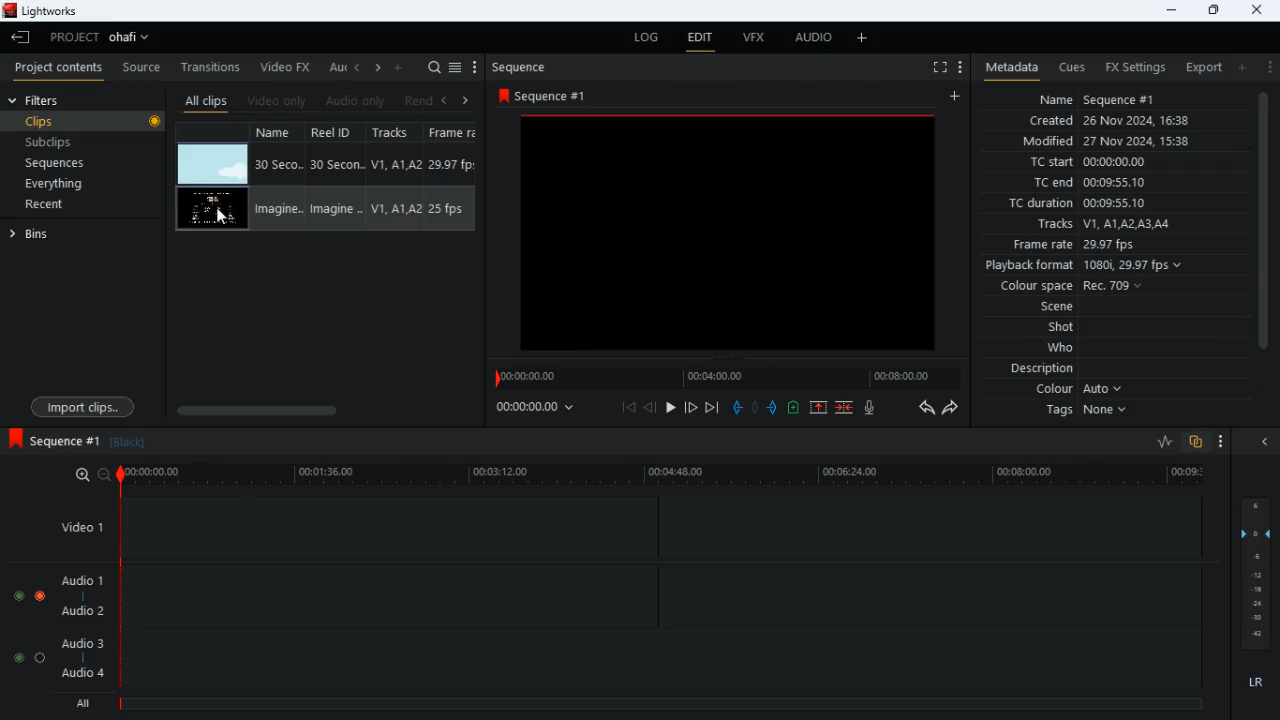 The height and width of the screenshot is (720, 1280). I want to click on tags, so click(1078, 414).